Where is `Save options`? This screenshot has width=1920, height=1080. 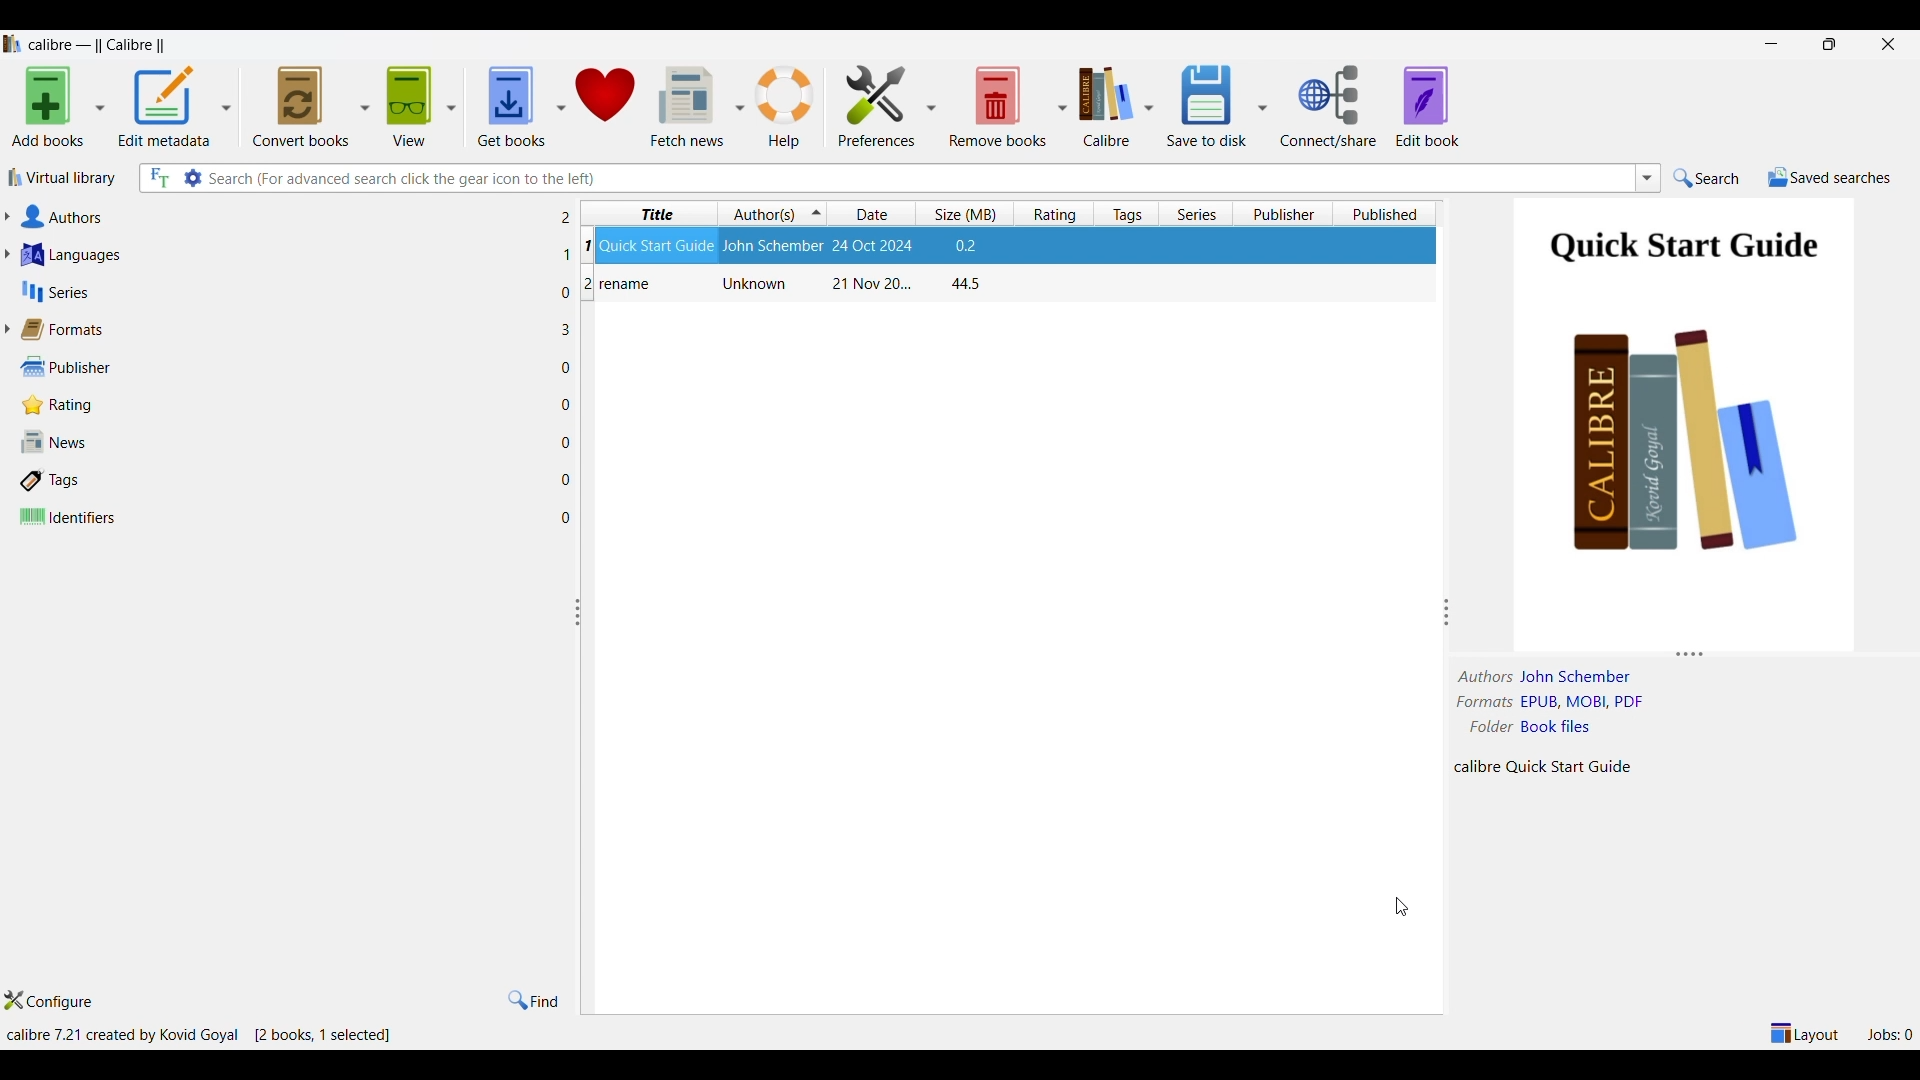 Save options is located at coordinates (1261, 107).